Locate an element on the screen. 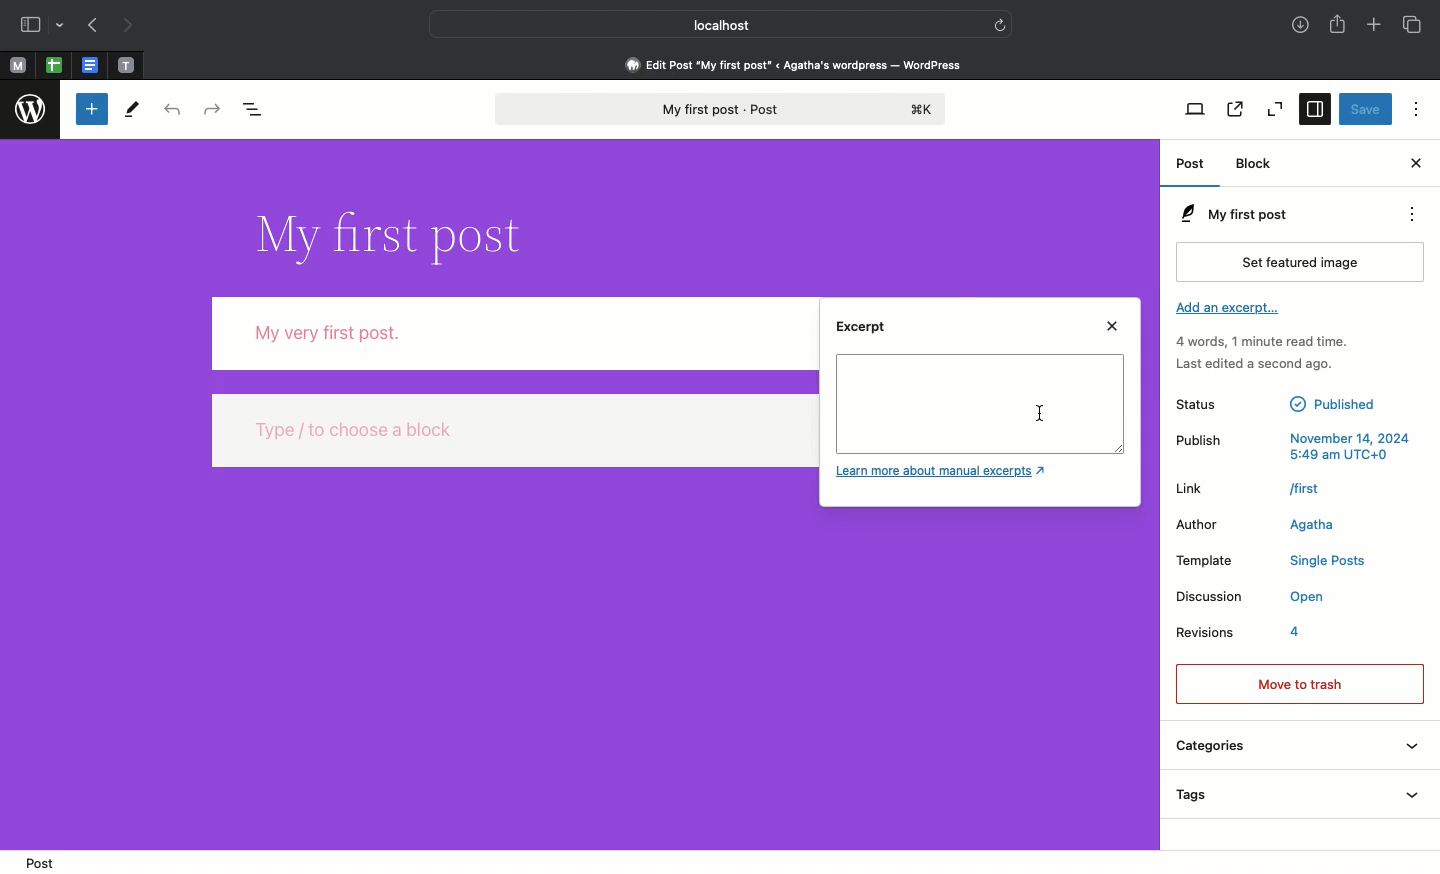  cursor is located at coordinates (1043, 413).